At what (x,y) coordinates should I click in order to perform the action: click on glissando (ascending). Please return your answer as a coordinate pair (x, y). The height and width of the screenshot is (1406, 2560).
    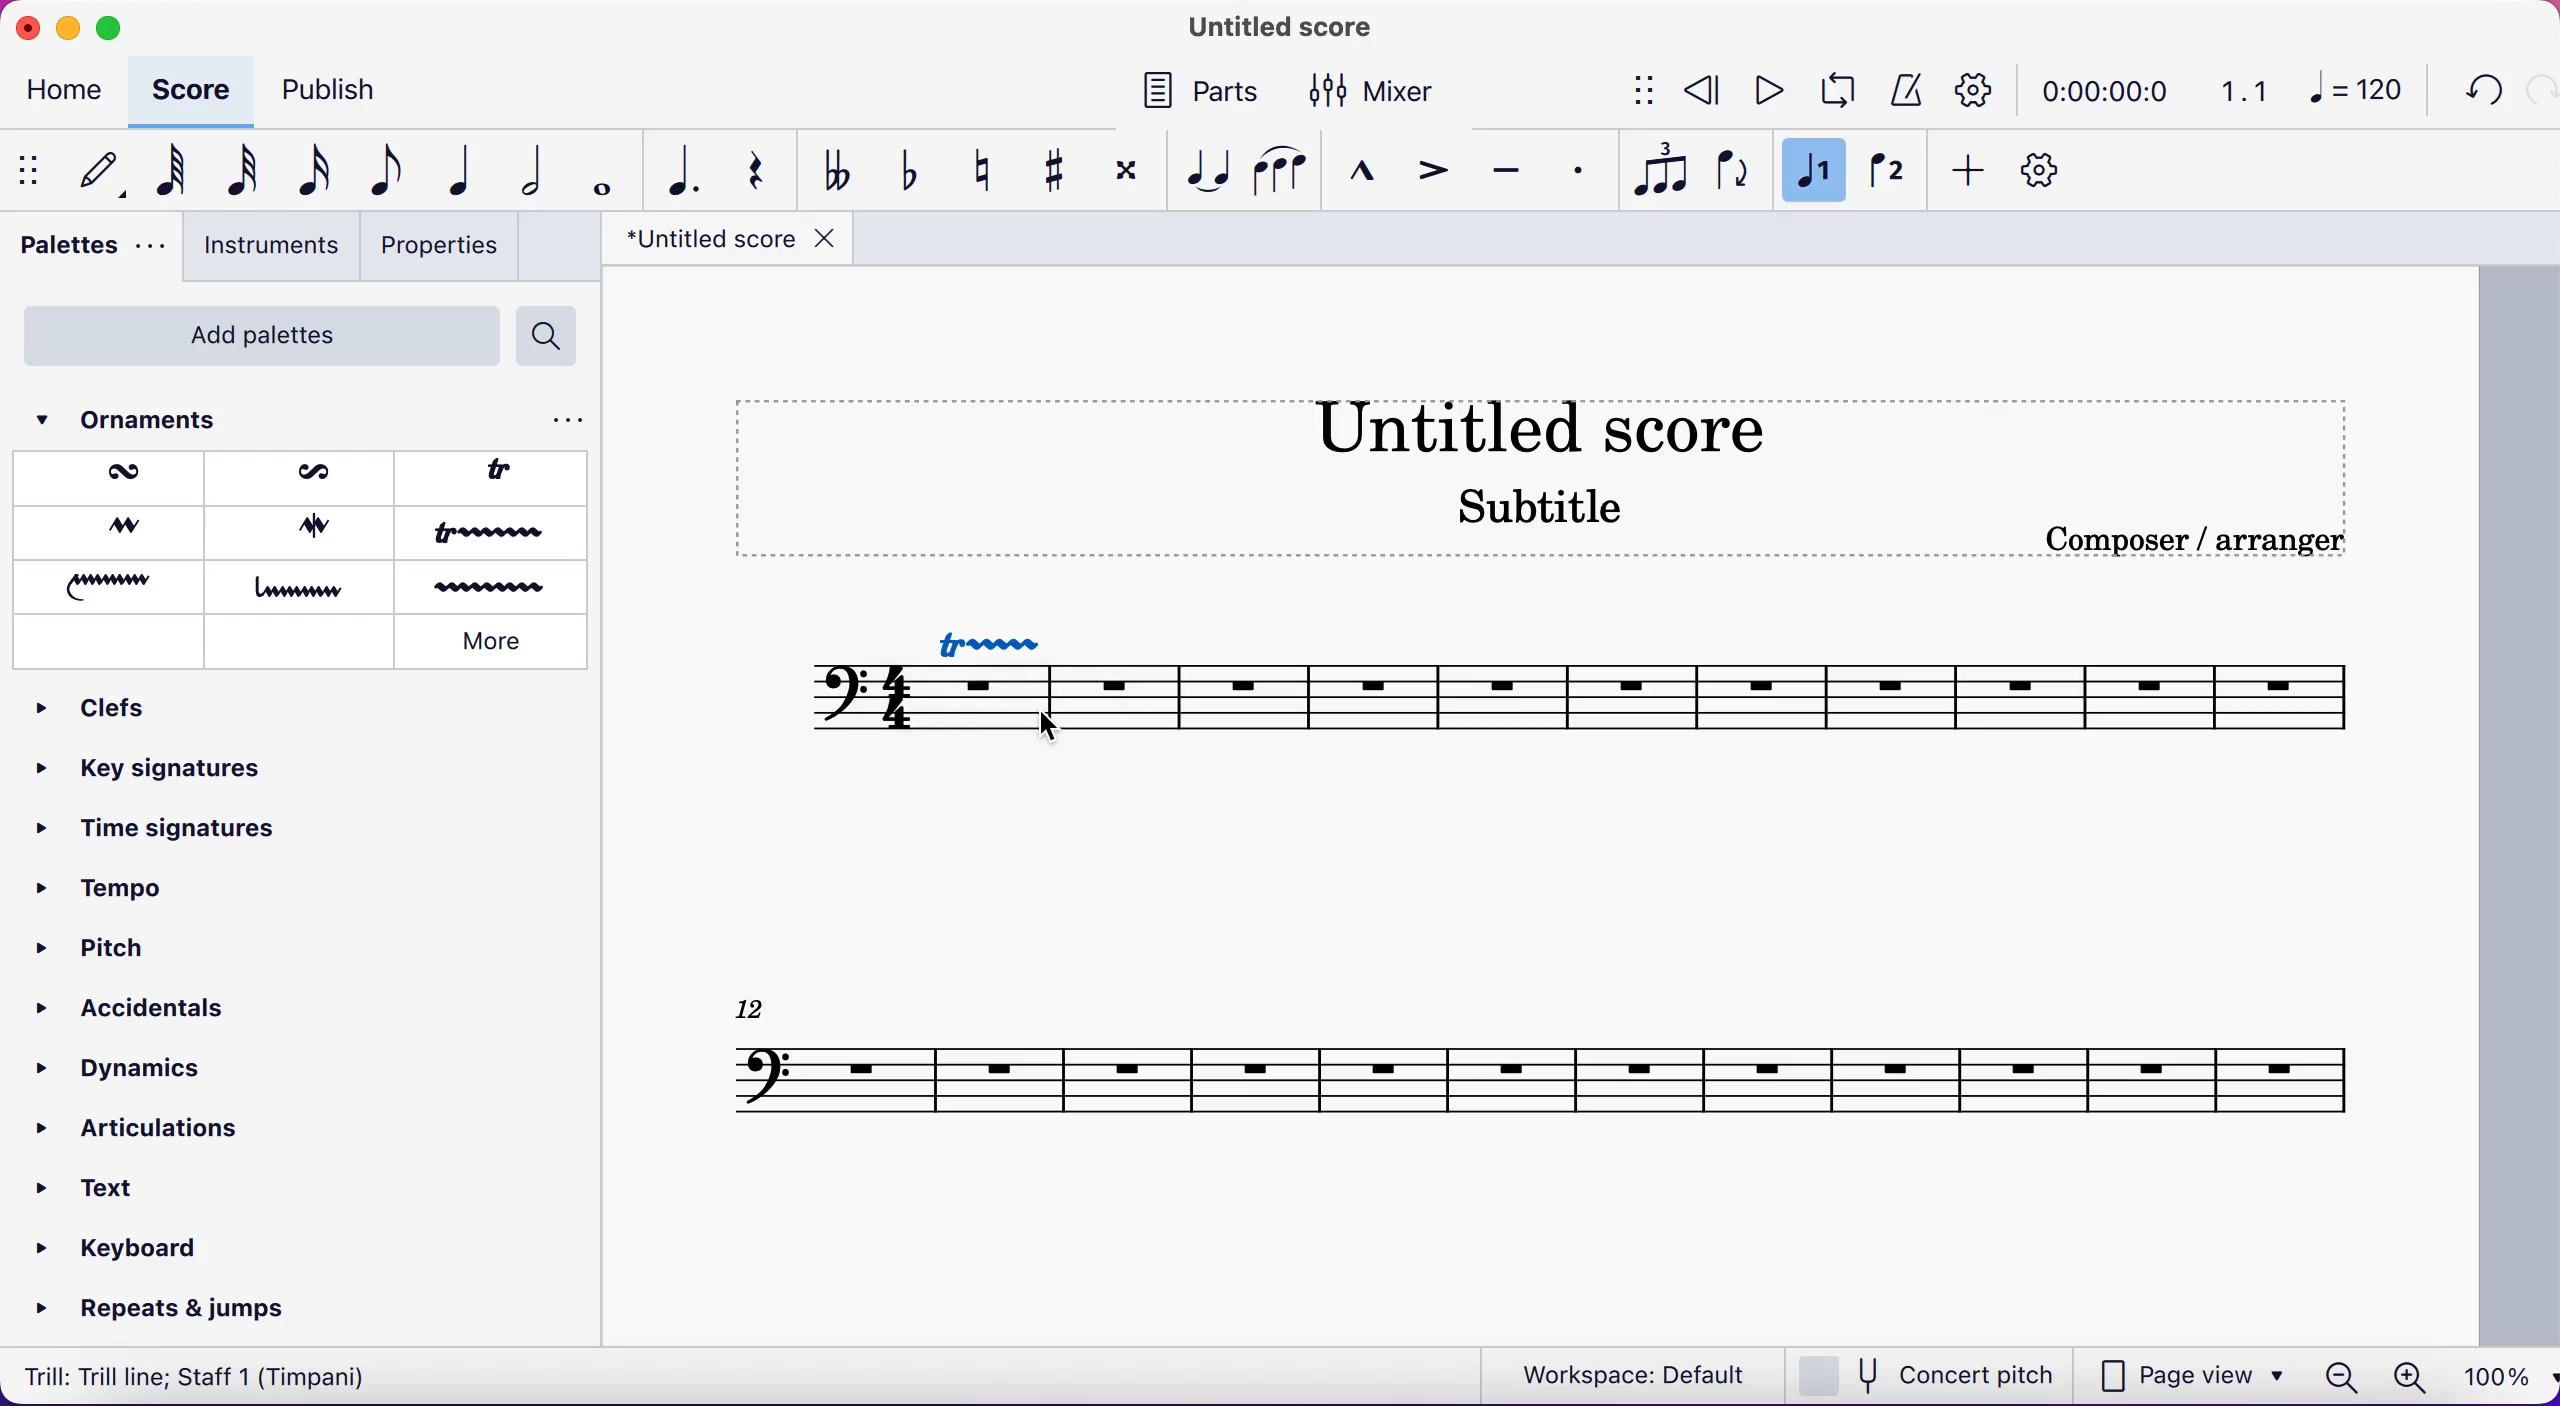
    Looking at the image, I should click on (113, 584).